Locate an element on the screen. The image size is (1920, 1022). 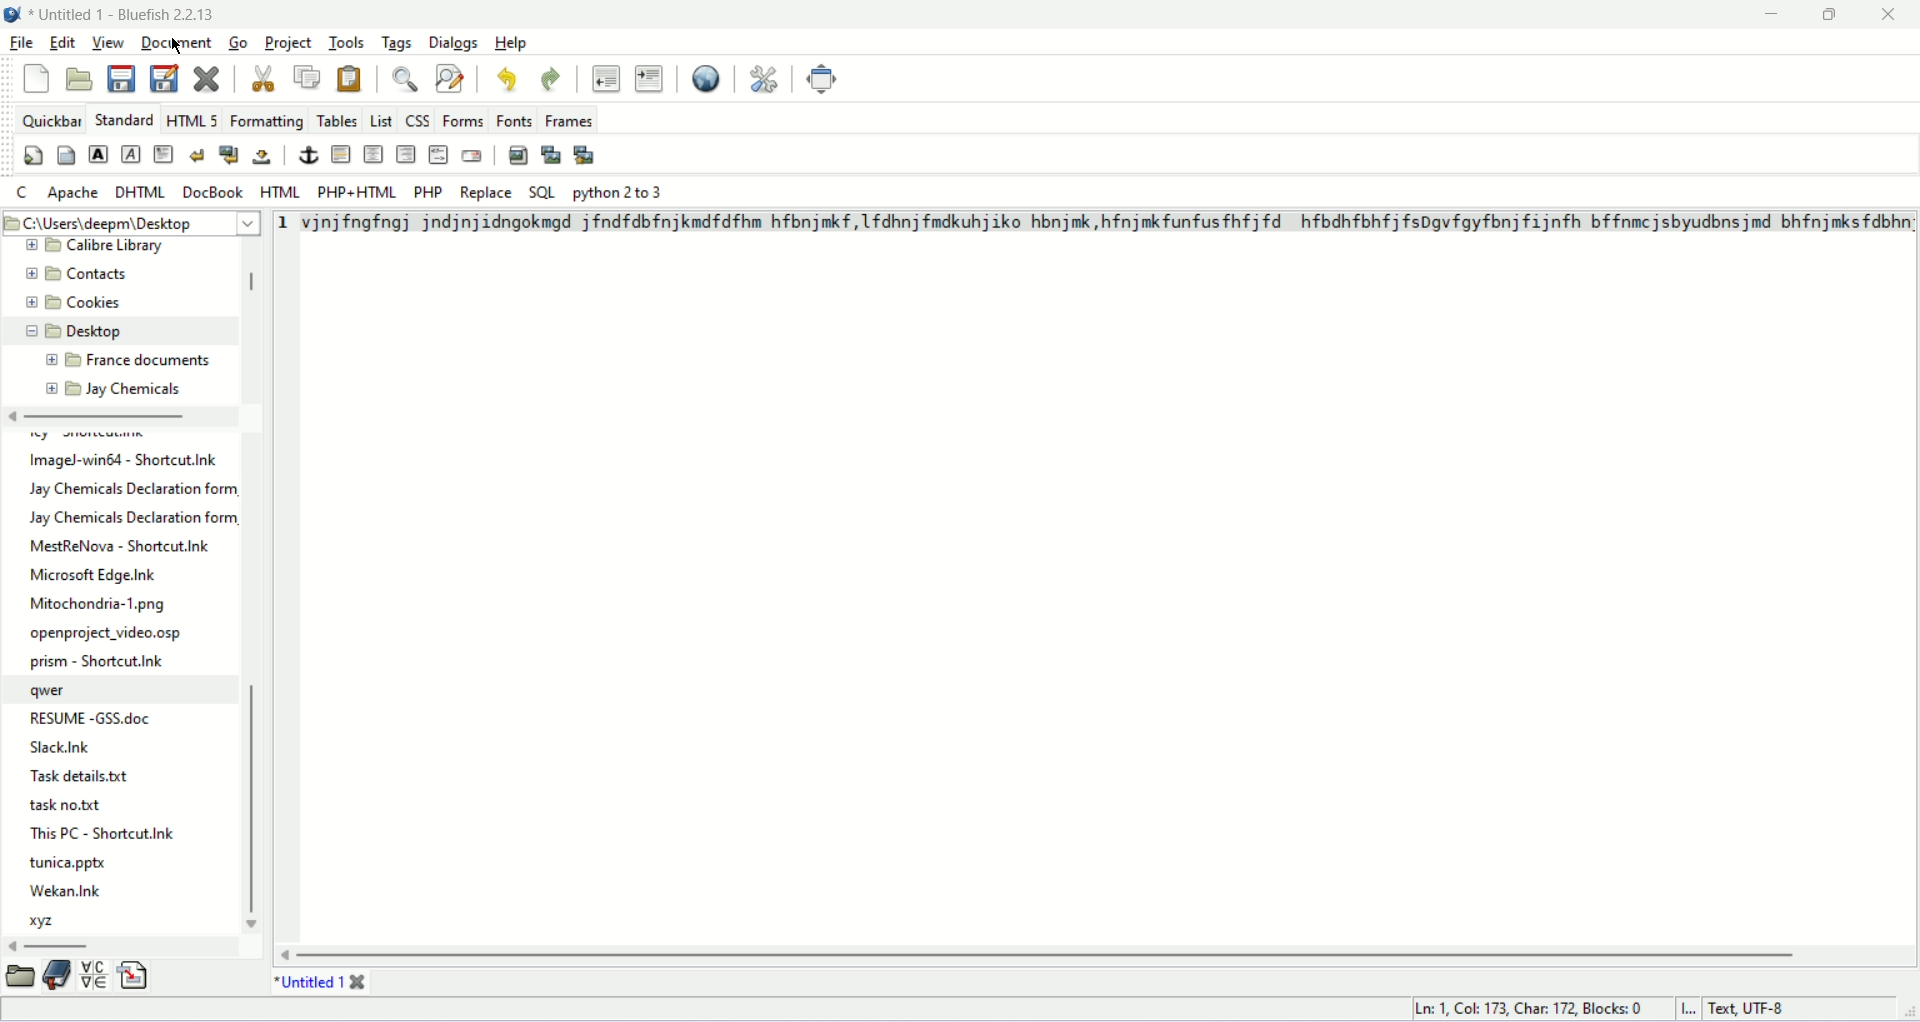
view is located at coordinates (109, 42).